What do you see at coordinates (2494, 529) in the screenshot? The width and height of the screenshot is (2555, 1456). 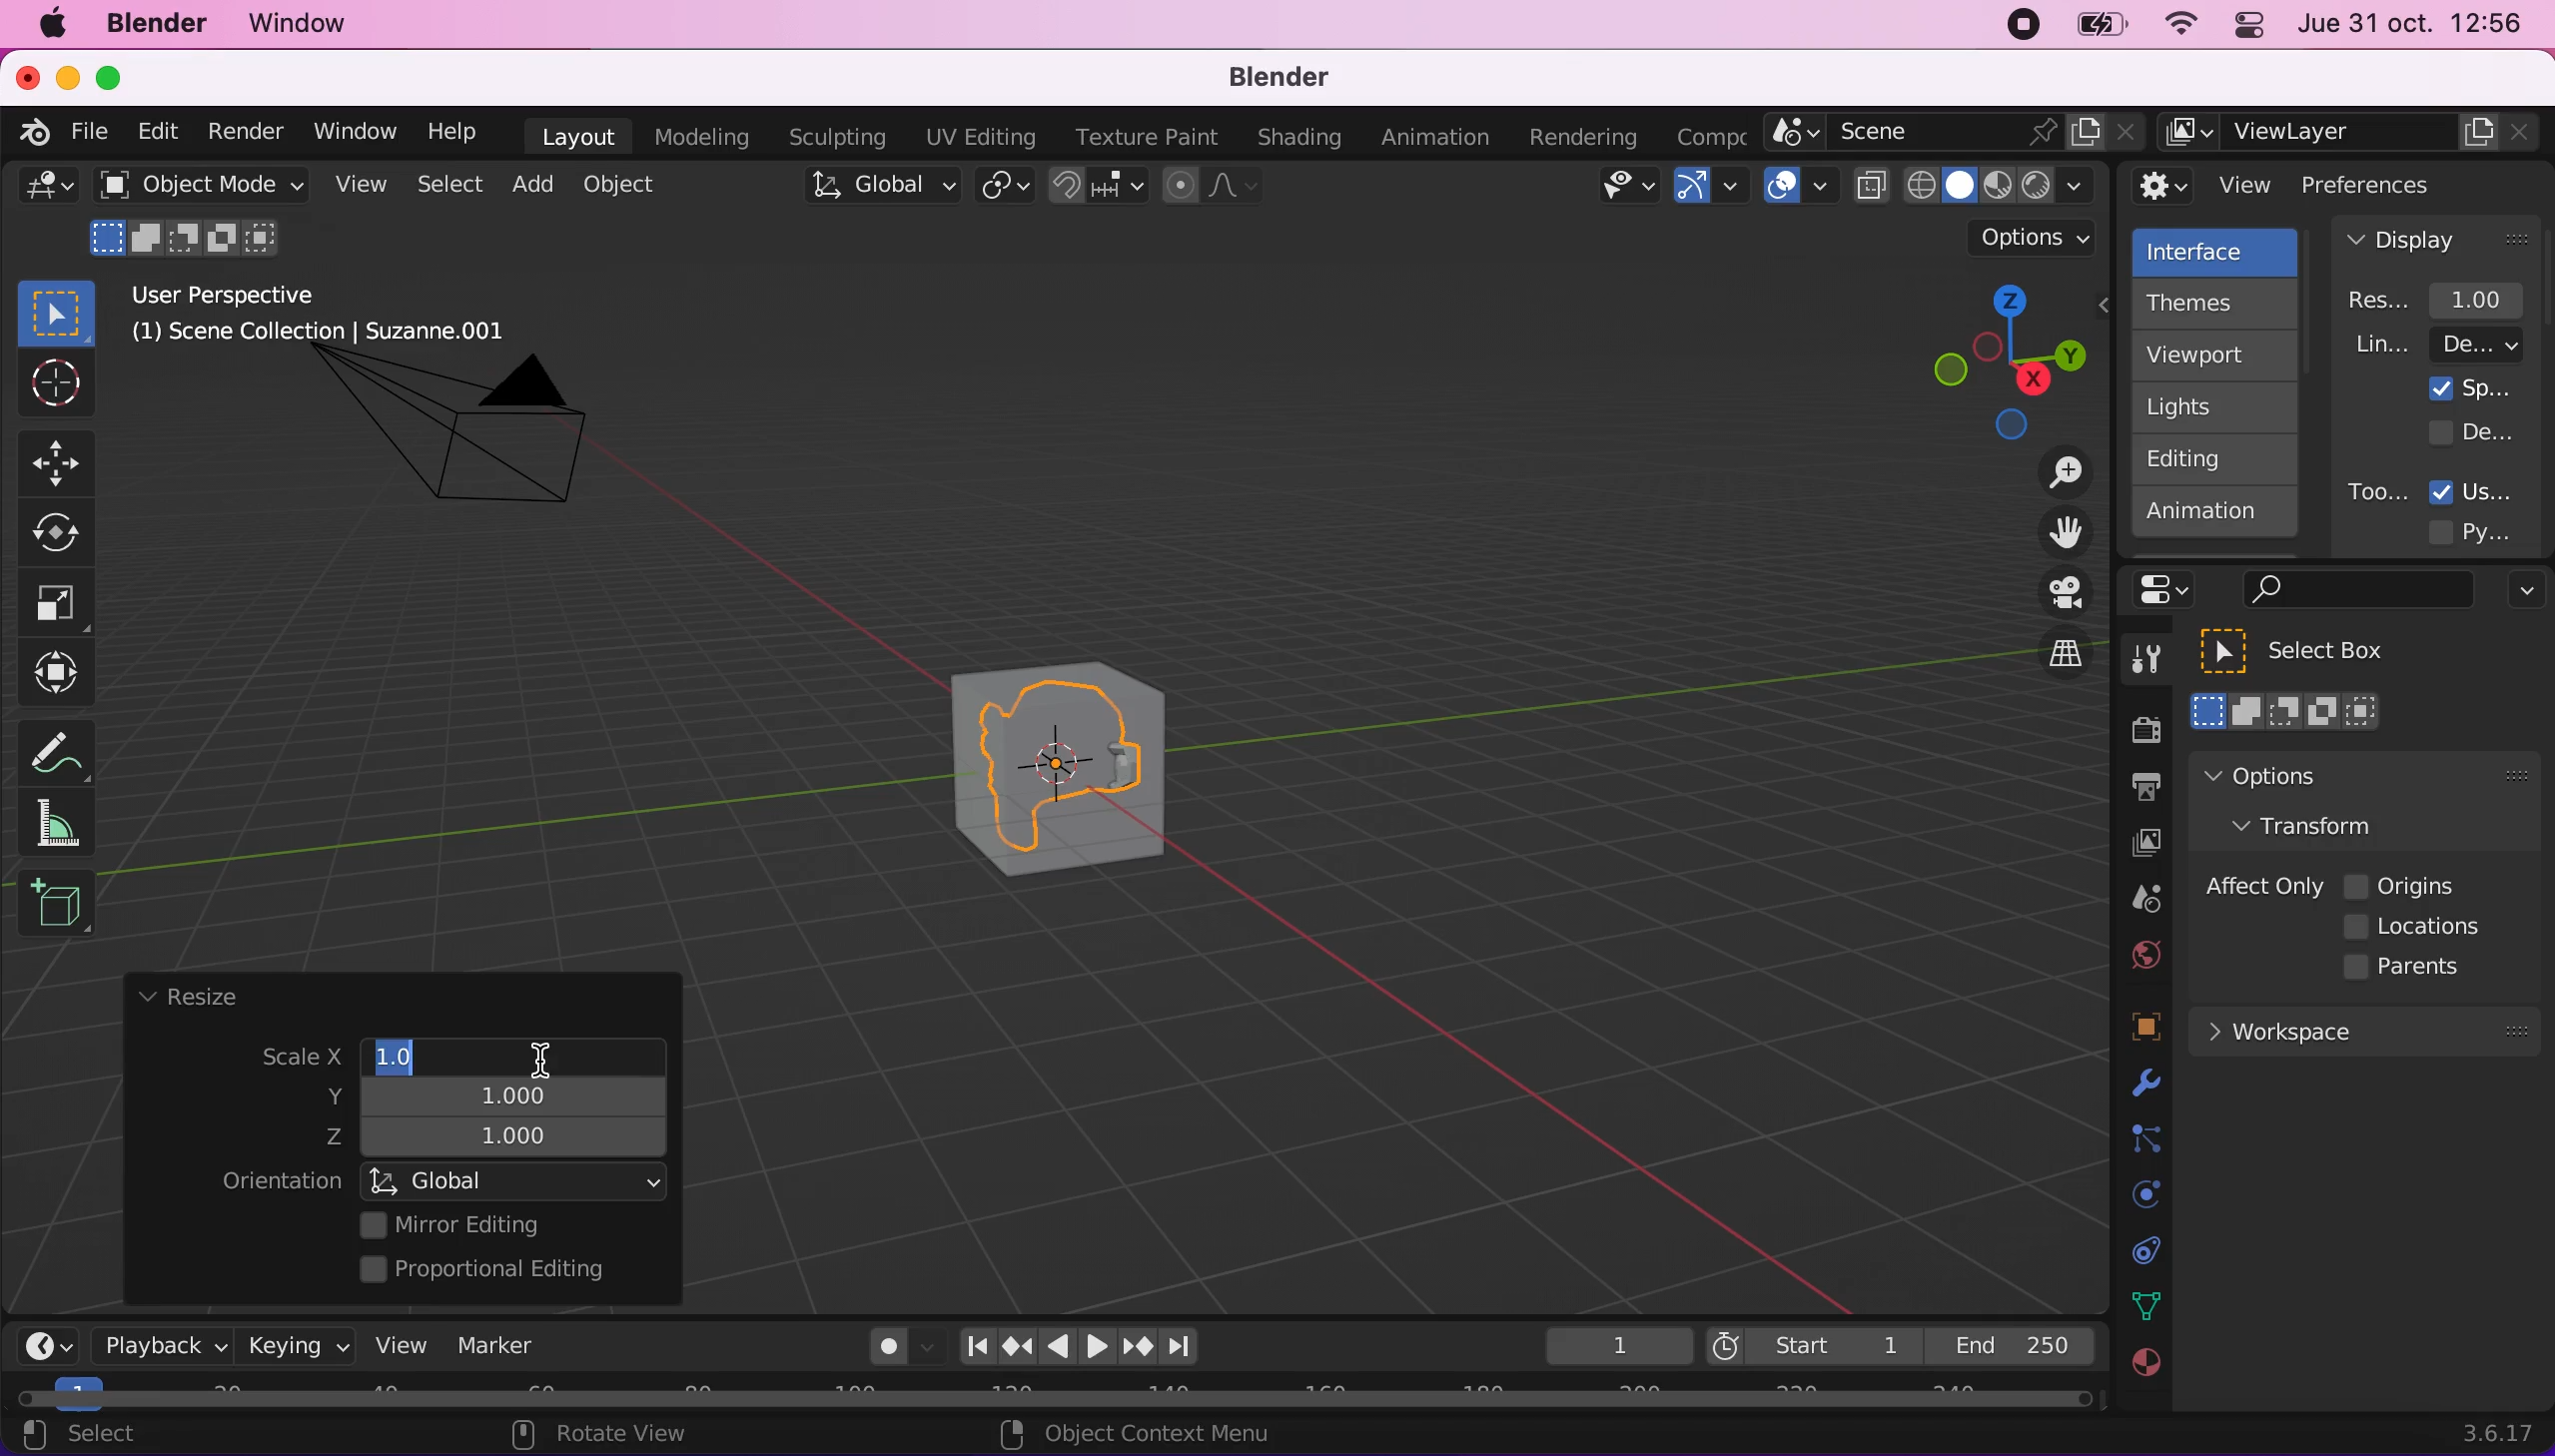 I see `python tooltips` at bounding box center [2494, 529].